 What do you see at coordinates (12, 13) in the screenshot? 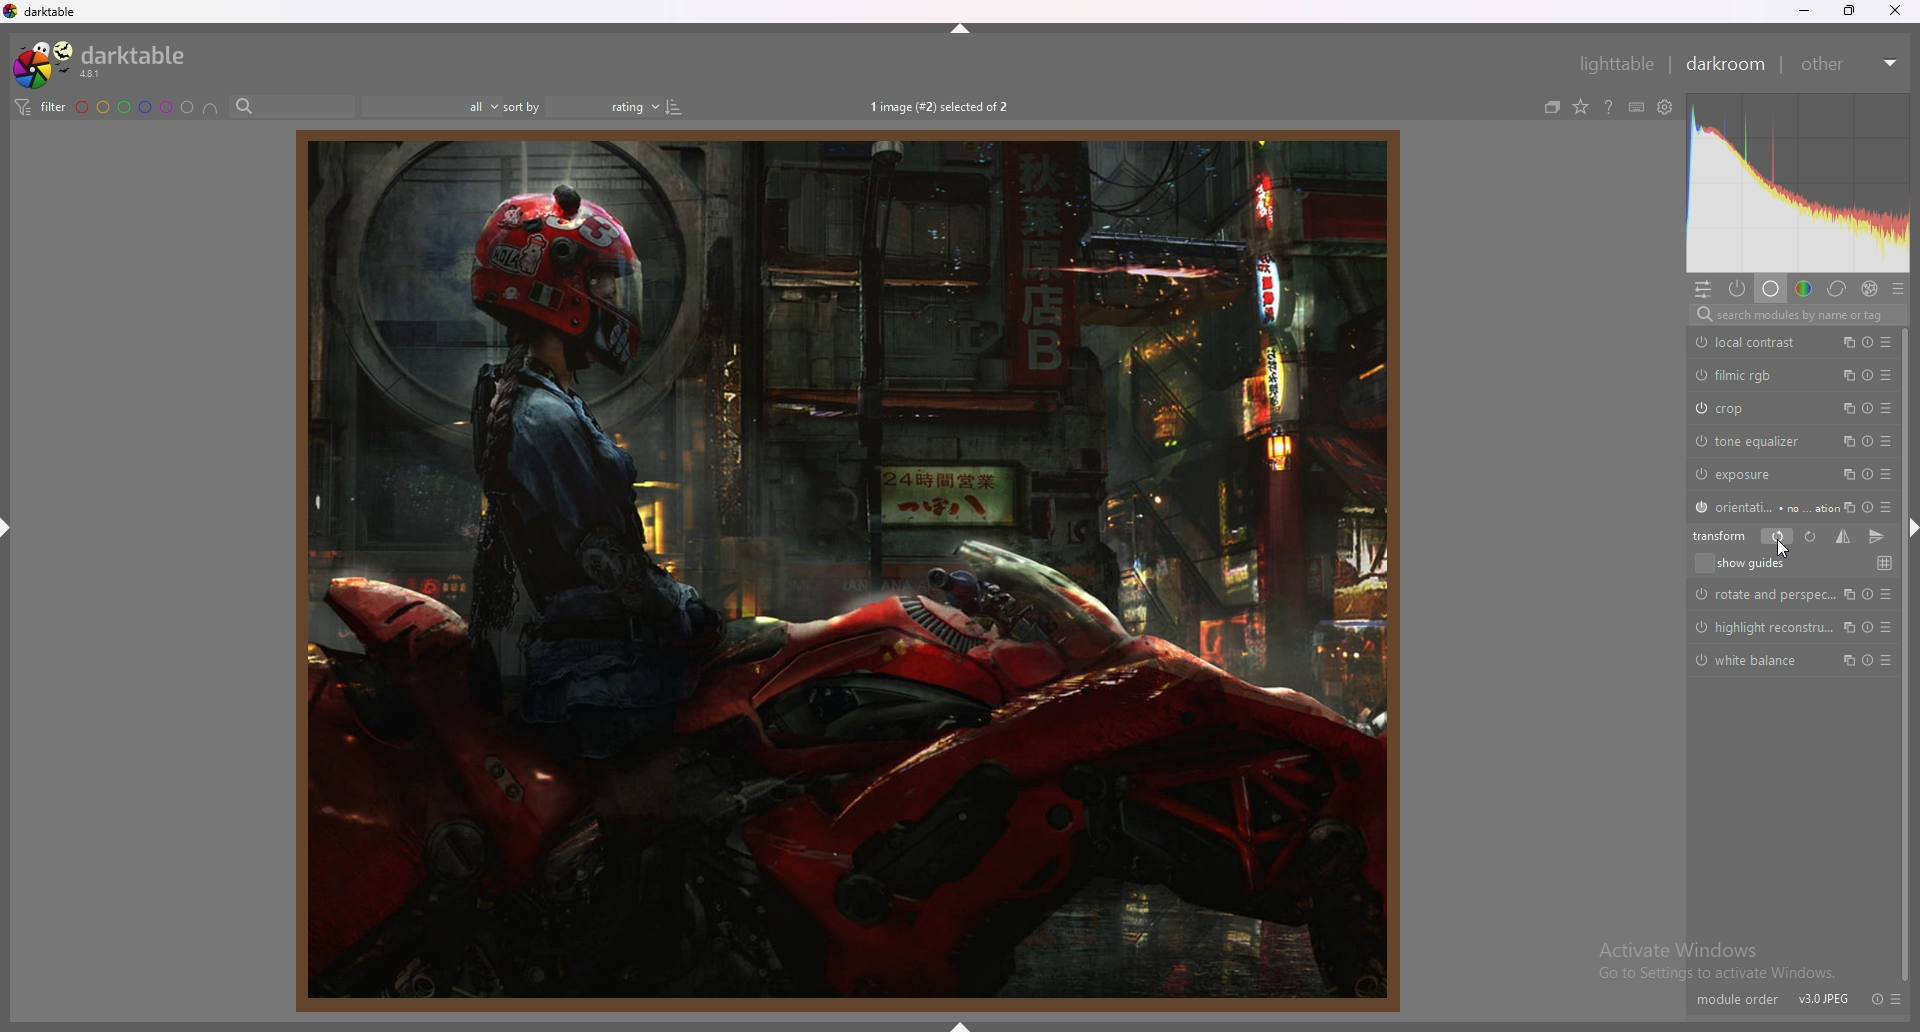
I see `darktable logo` at bounding box center [12, 13].